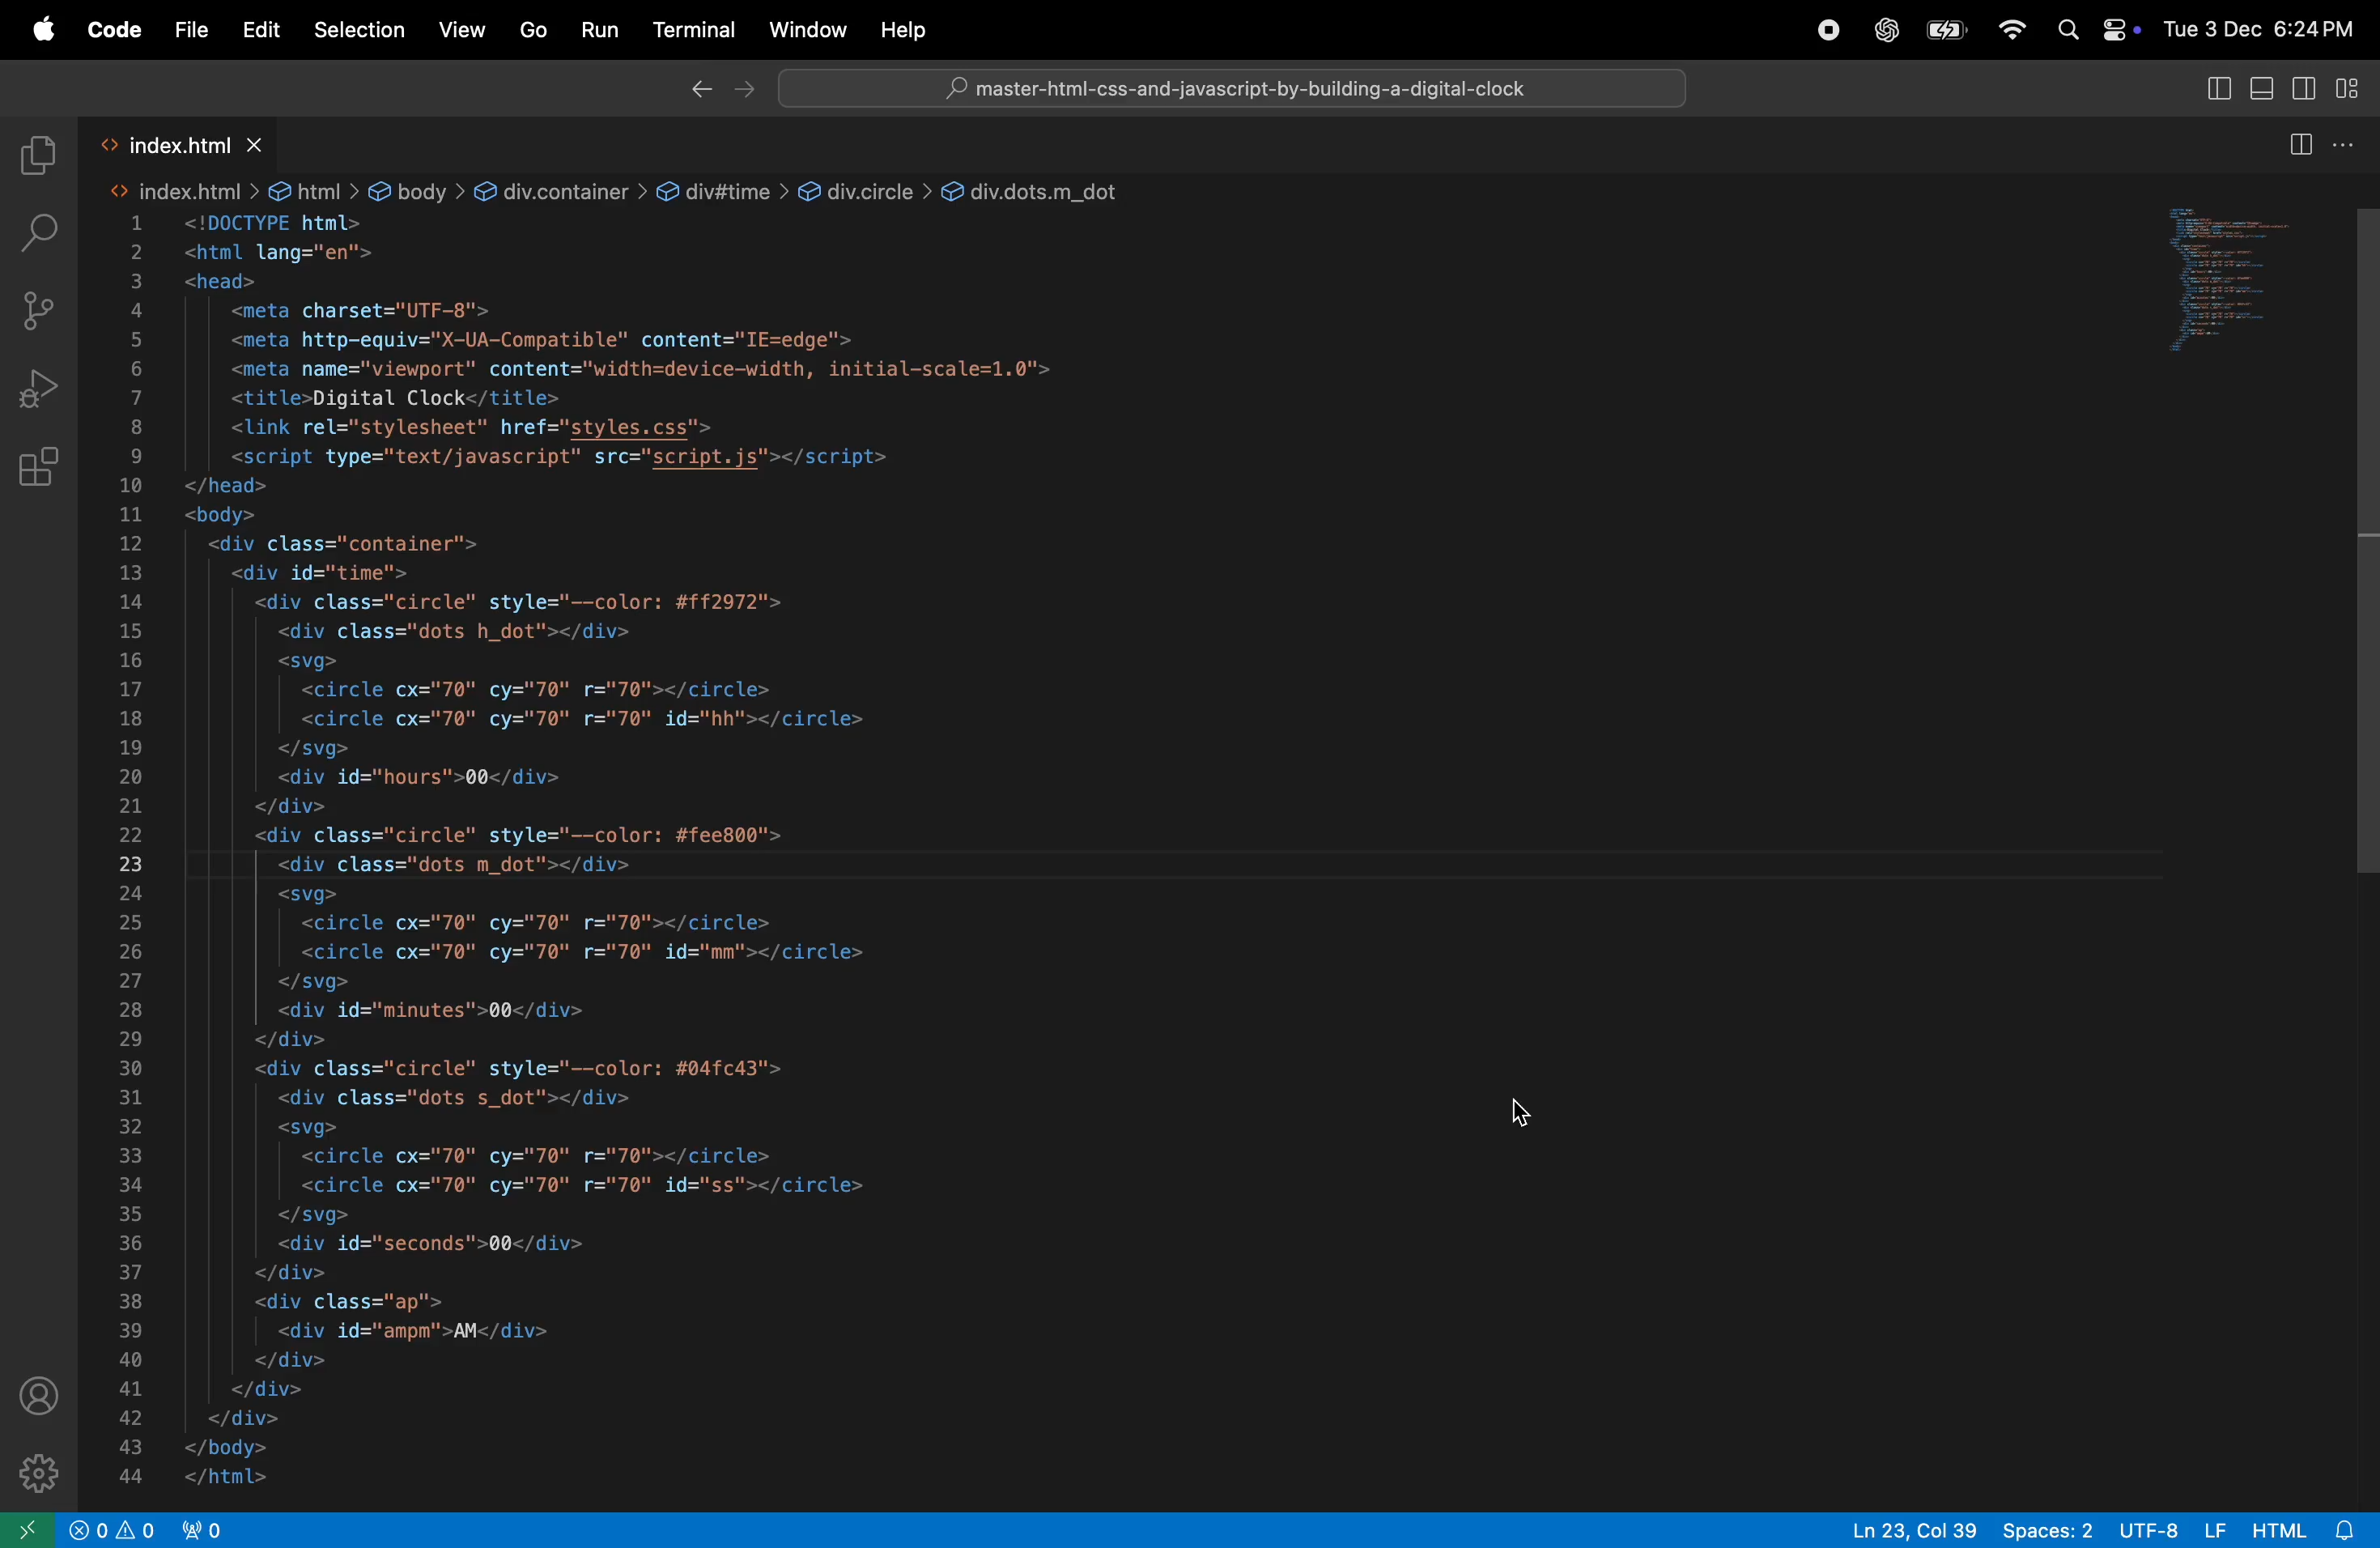 This screenshot has width=2380, height=1548. Describe the element at coordinates (35, 1393) in the screenshot. I see `profile` at that location.